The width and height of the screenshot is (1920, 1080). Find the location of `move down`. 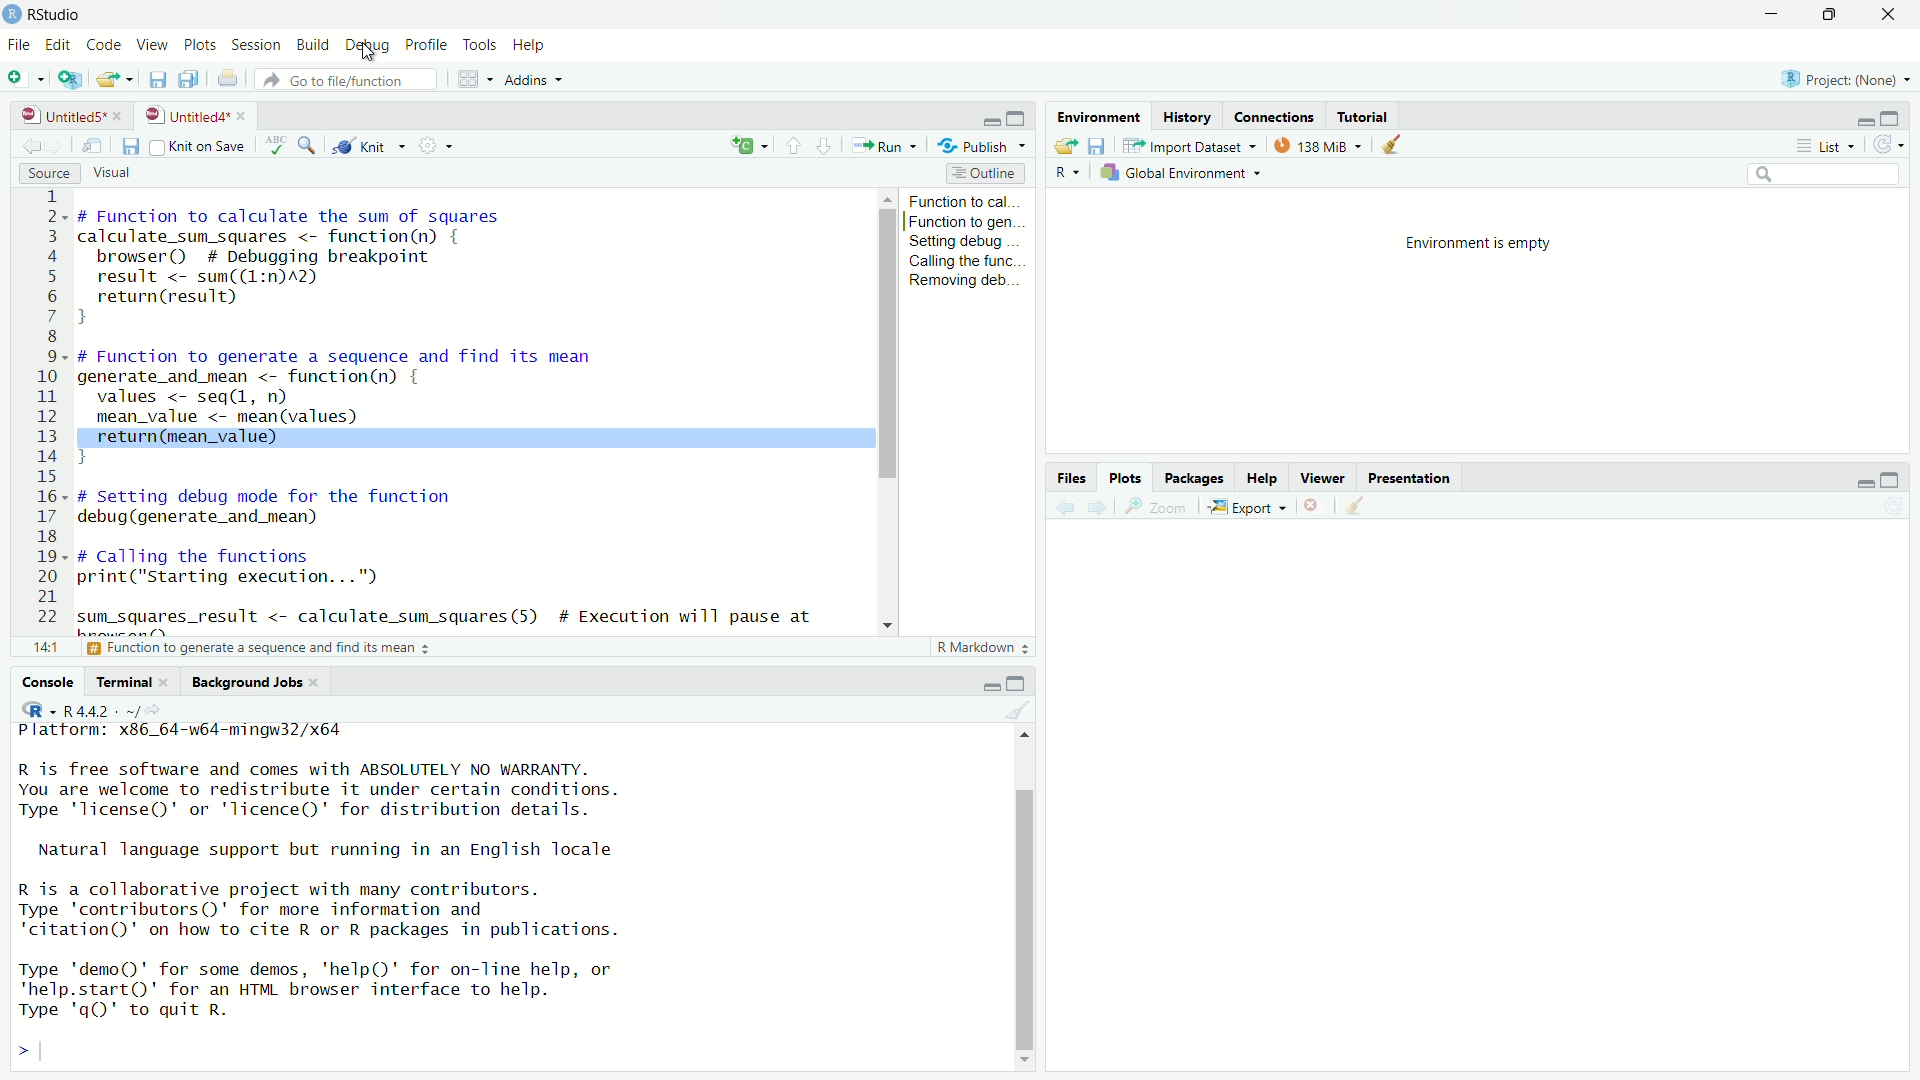

move down is located at coordinates (1026, 1061).